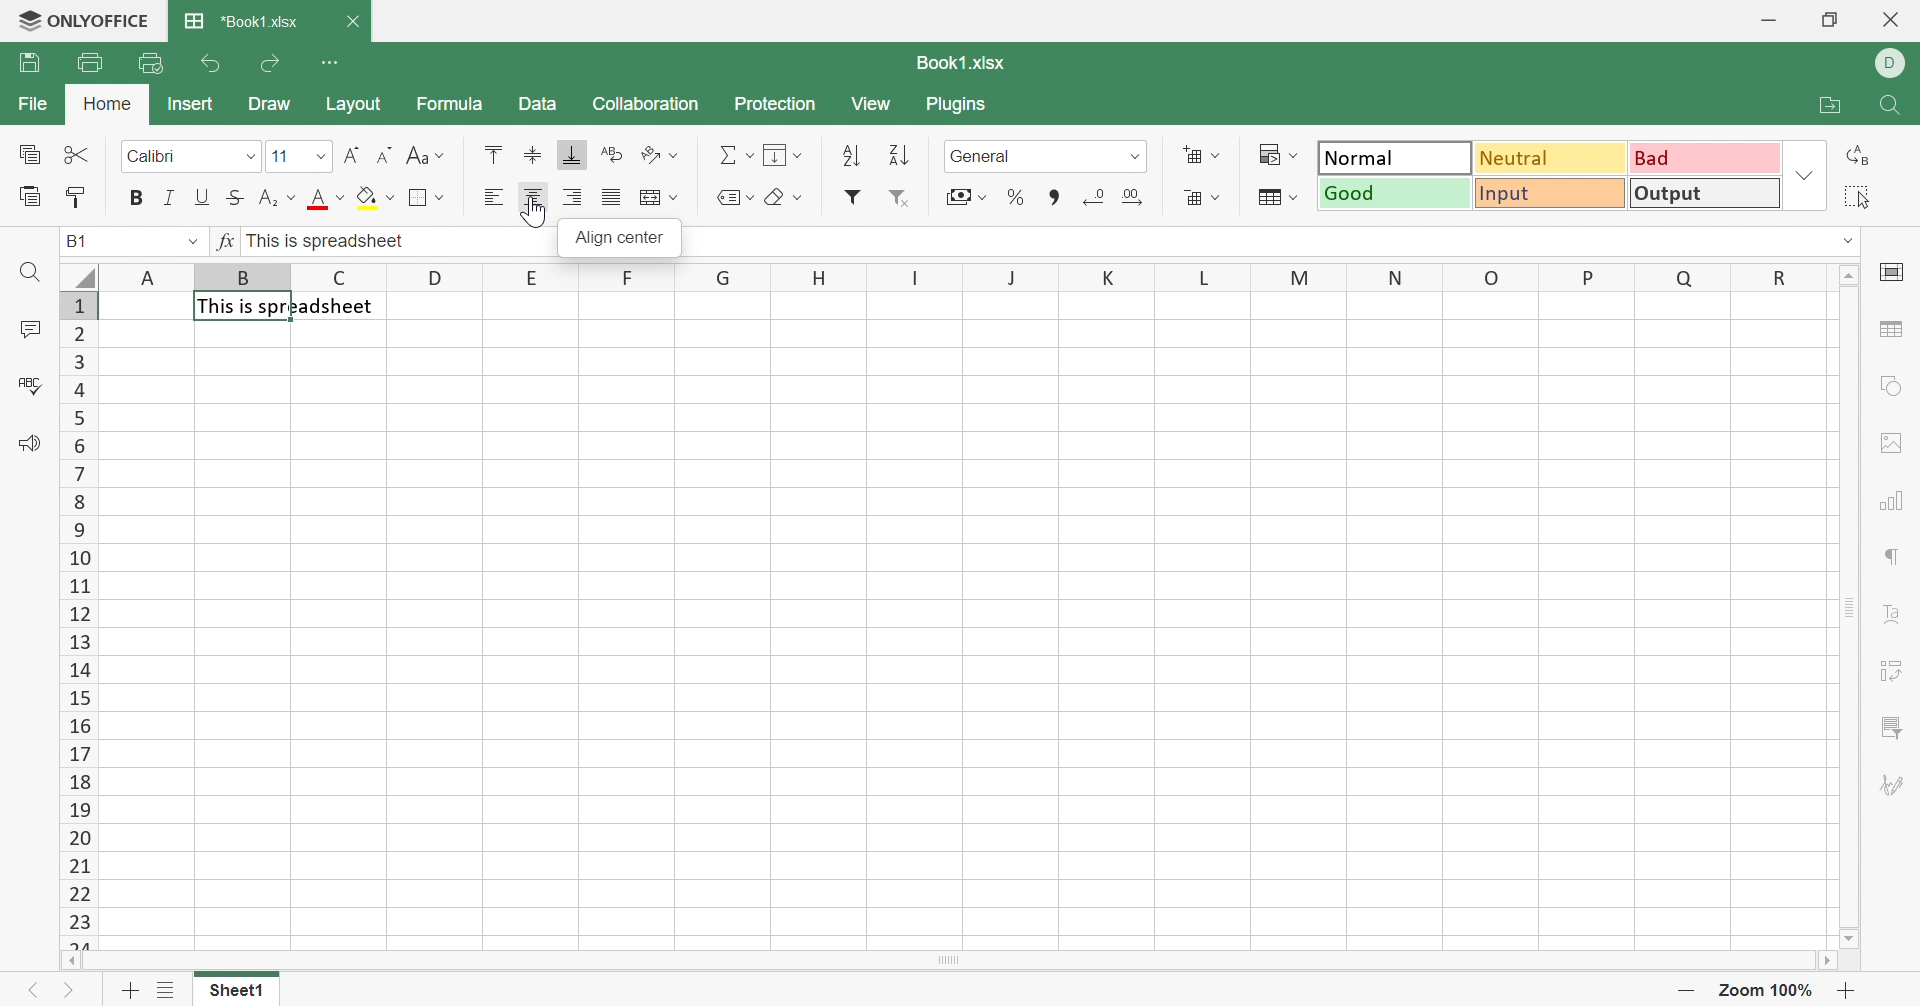 This screenshot has width=1920, height=1006. Describe the element at coordinates (270, 67) in the screenshot. I see `Redo` at that location.